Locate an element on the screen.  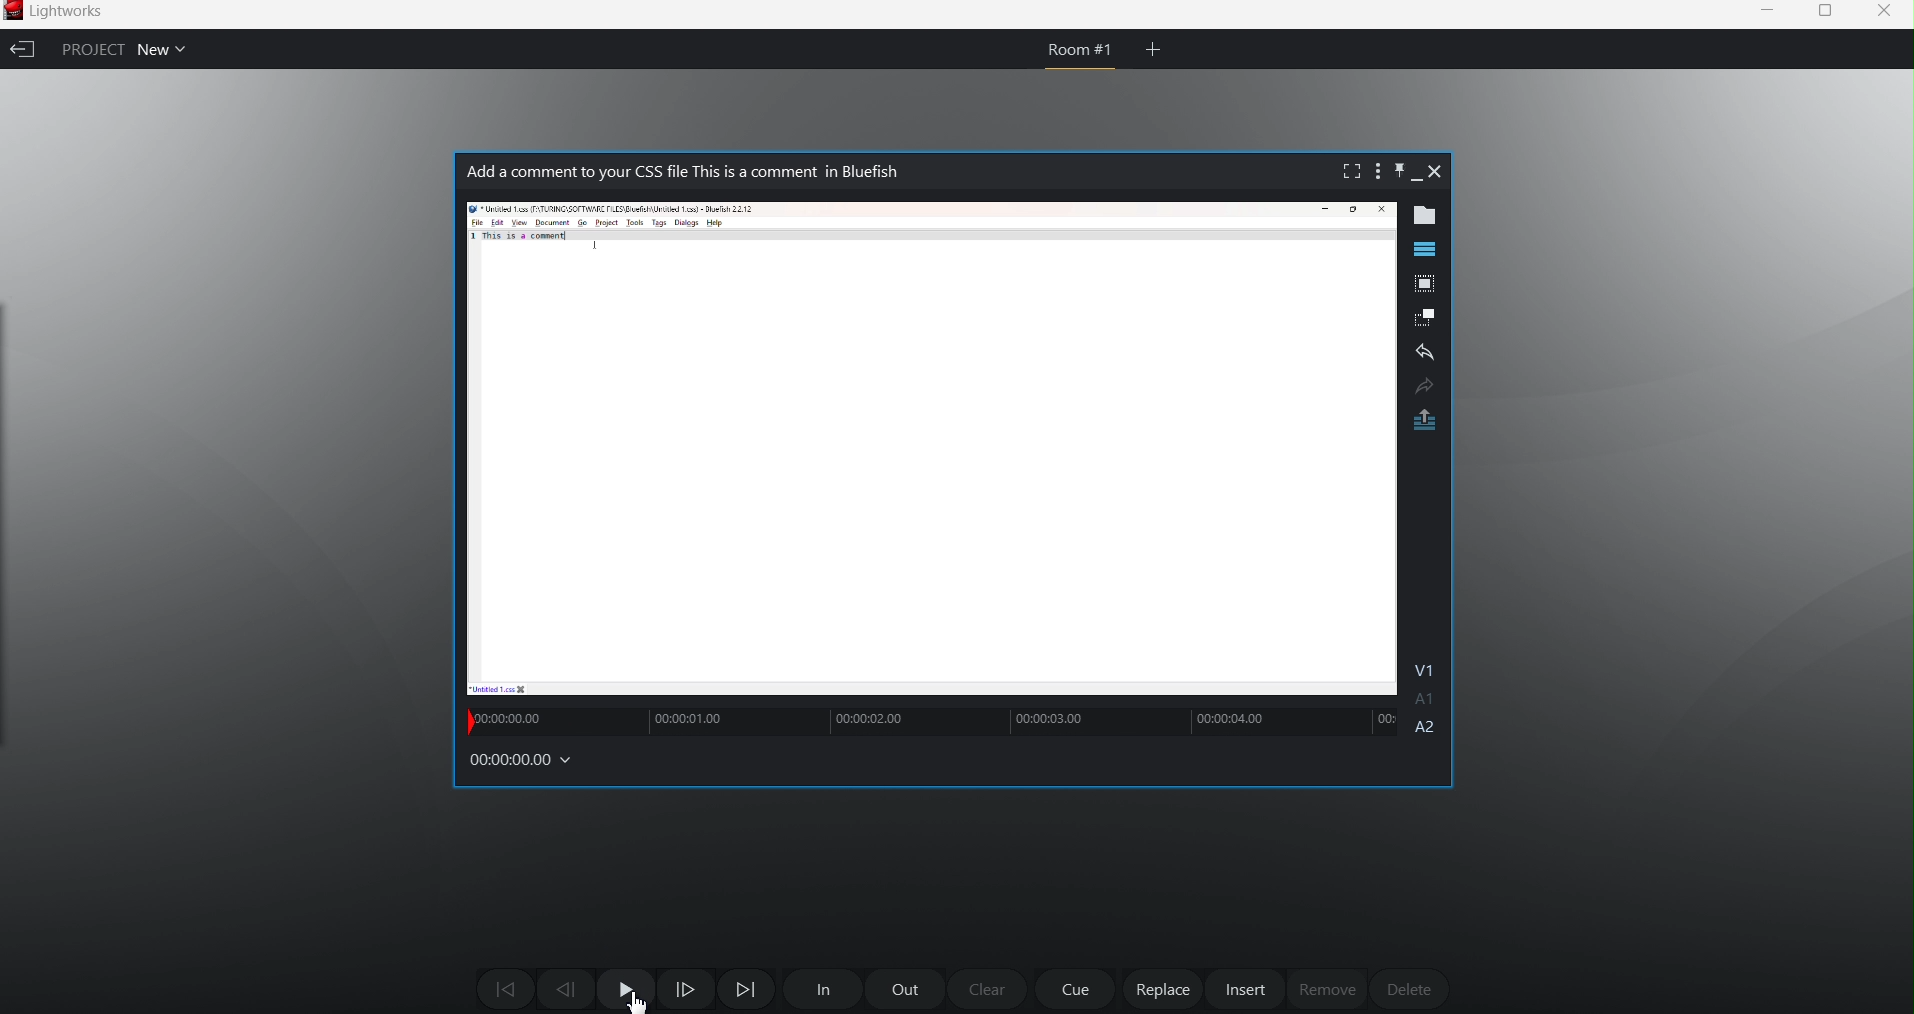
Cue is located at coordinates (1078, 990).